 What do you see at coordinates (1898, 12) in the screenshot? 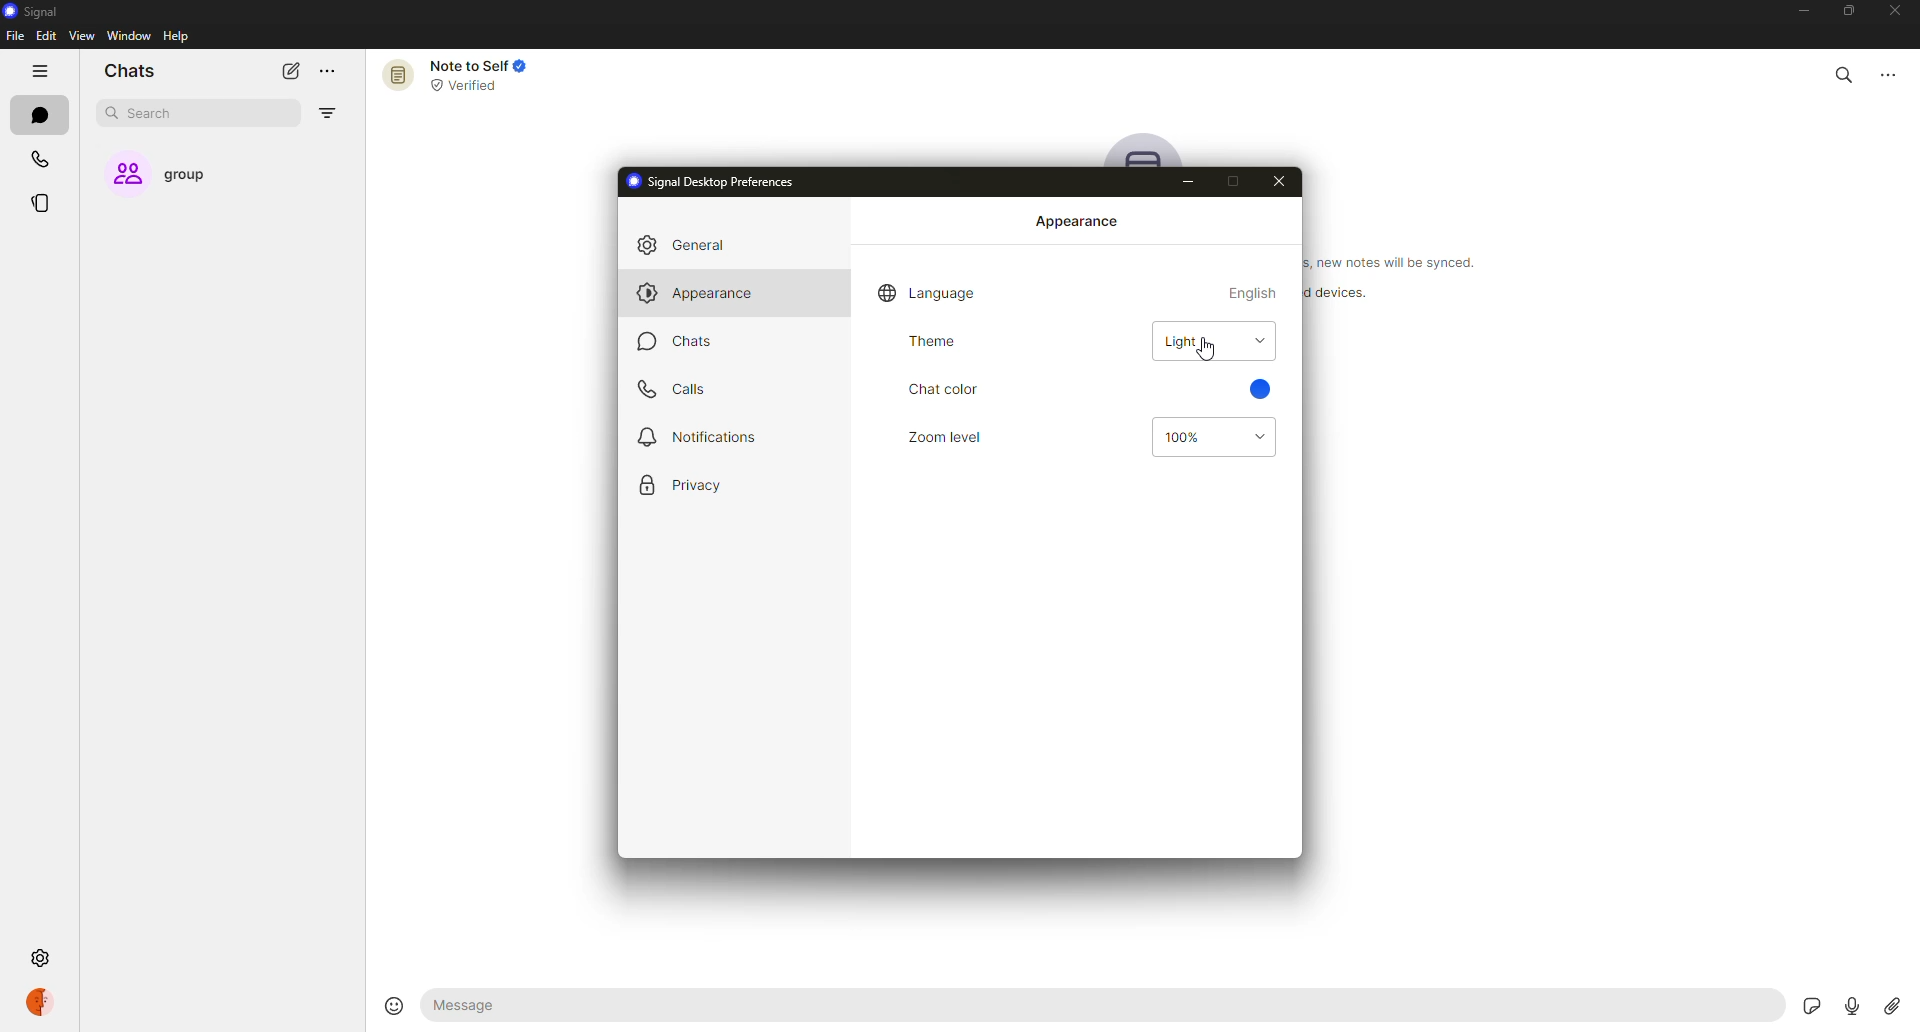
I see `close` at bounding box center [1898, 12].